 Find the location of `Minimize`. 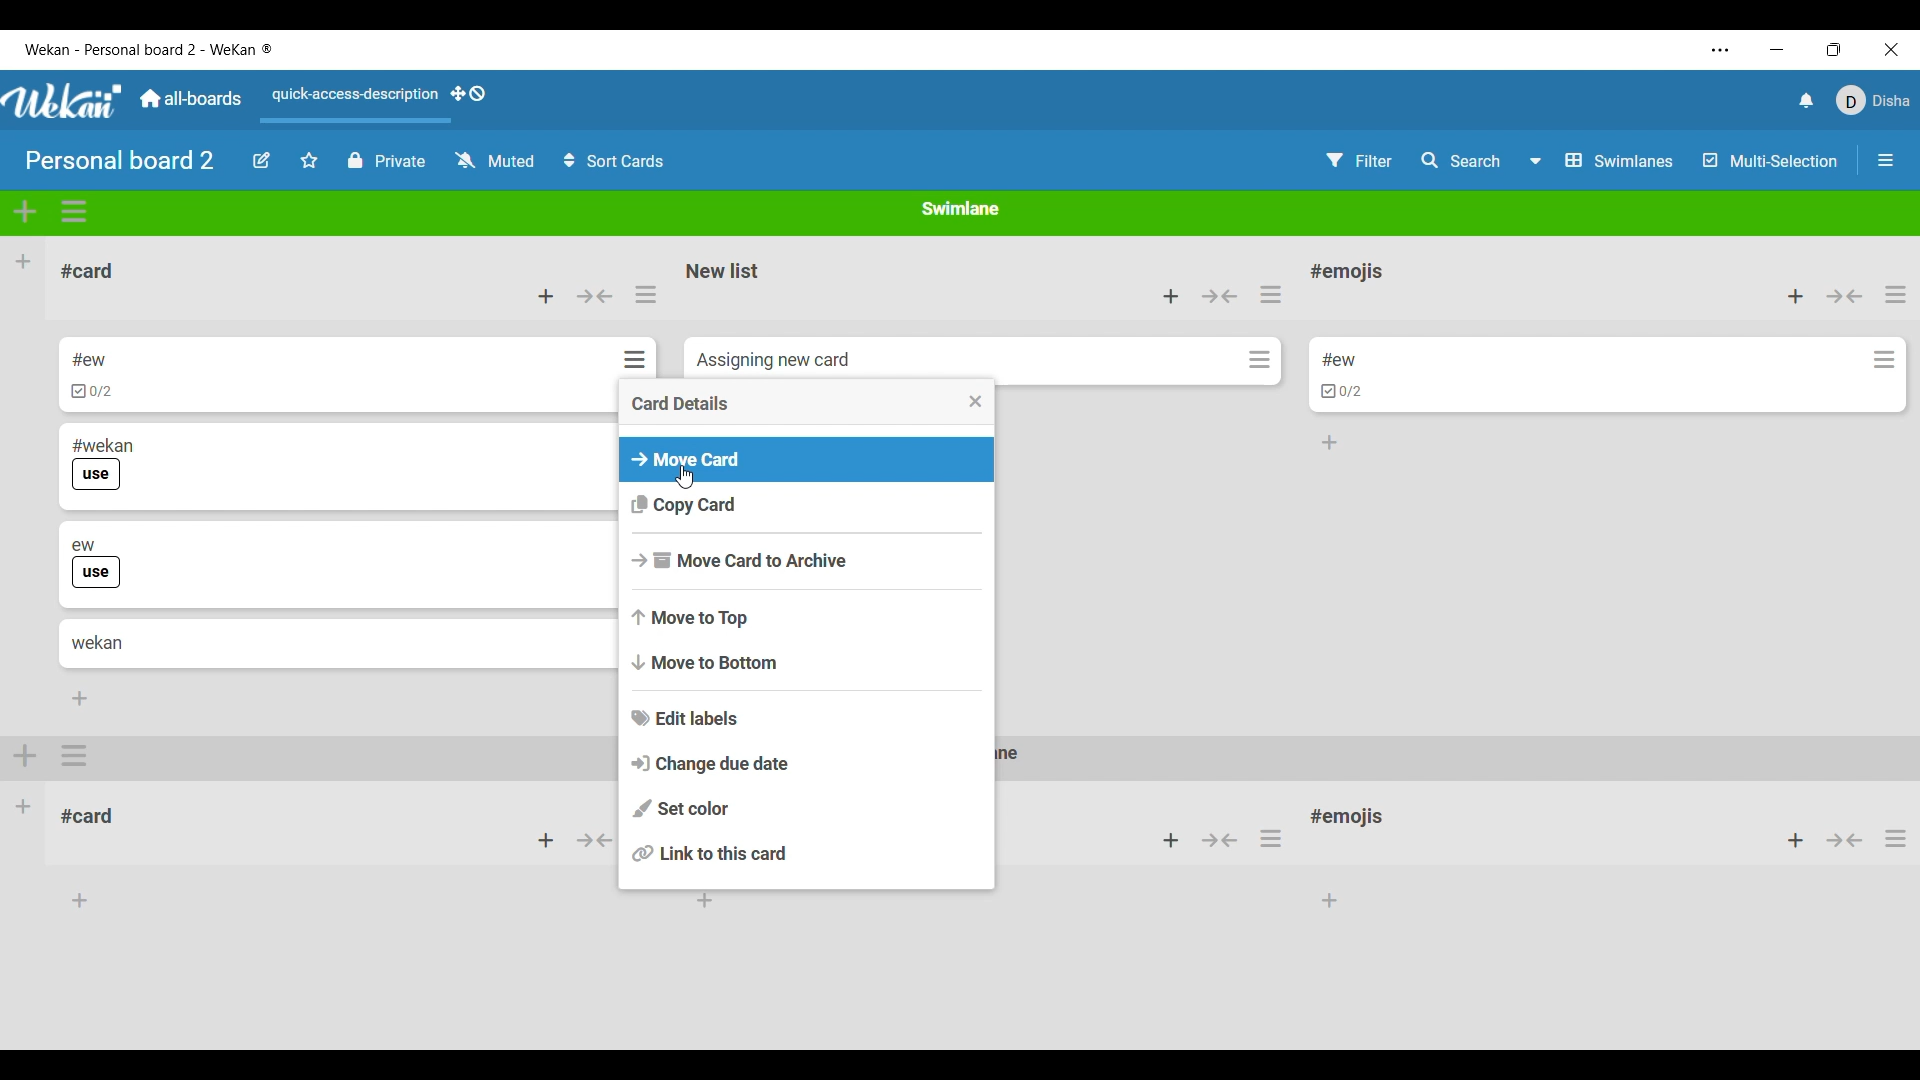

Minimize is located at coordinates (1777, 50).